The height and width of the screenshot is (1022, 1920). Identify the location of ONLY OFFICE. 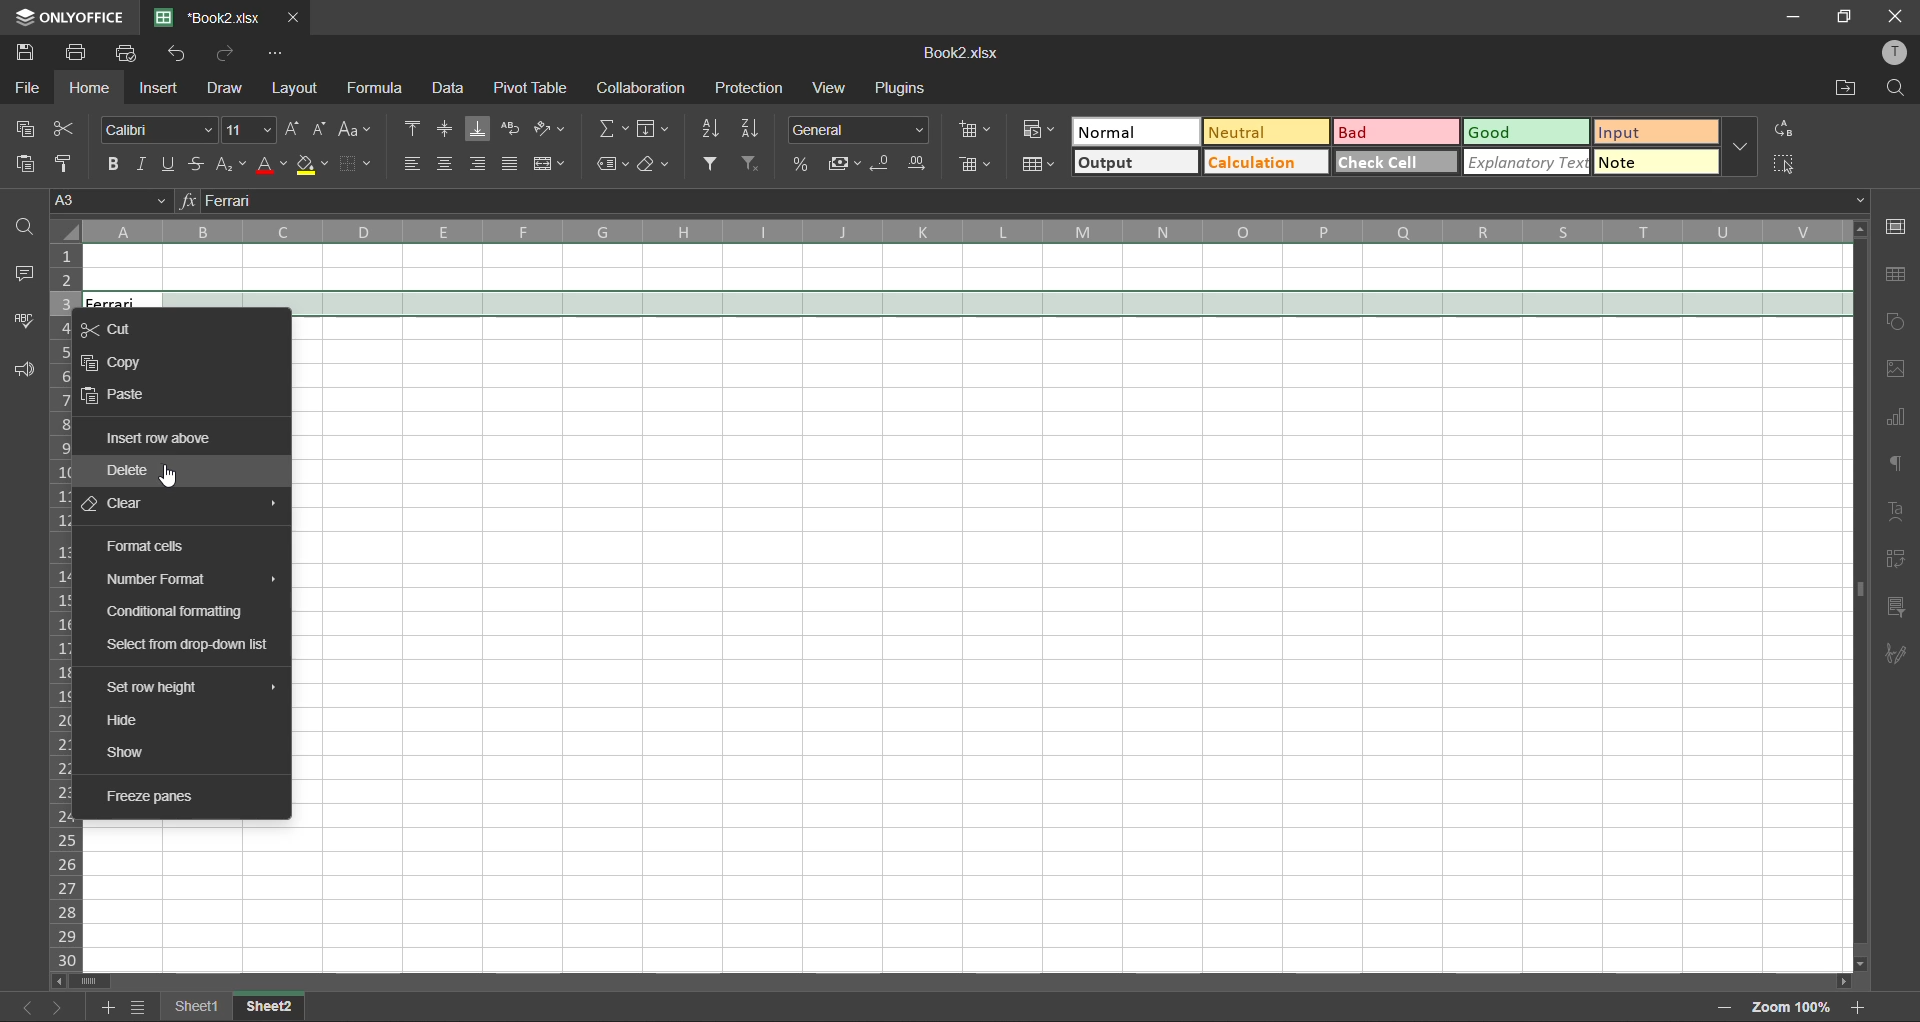
(68, 17).